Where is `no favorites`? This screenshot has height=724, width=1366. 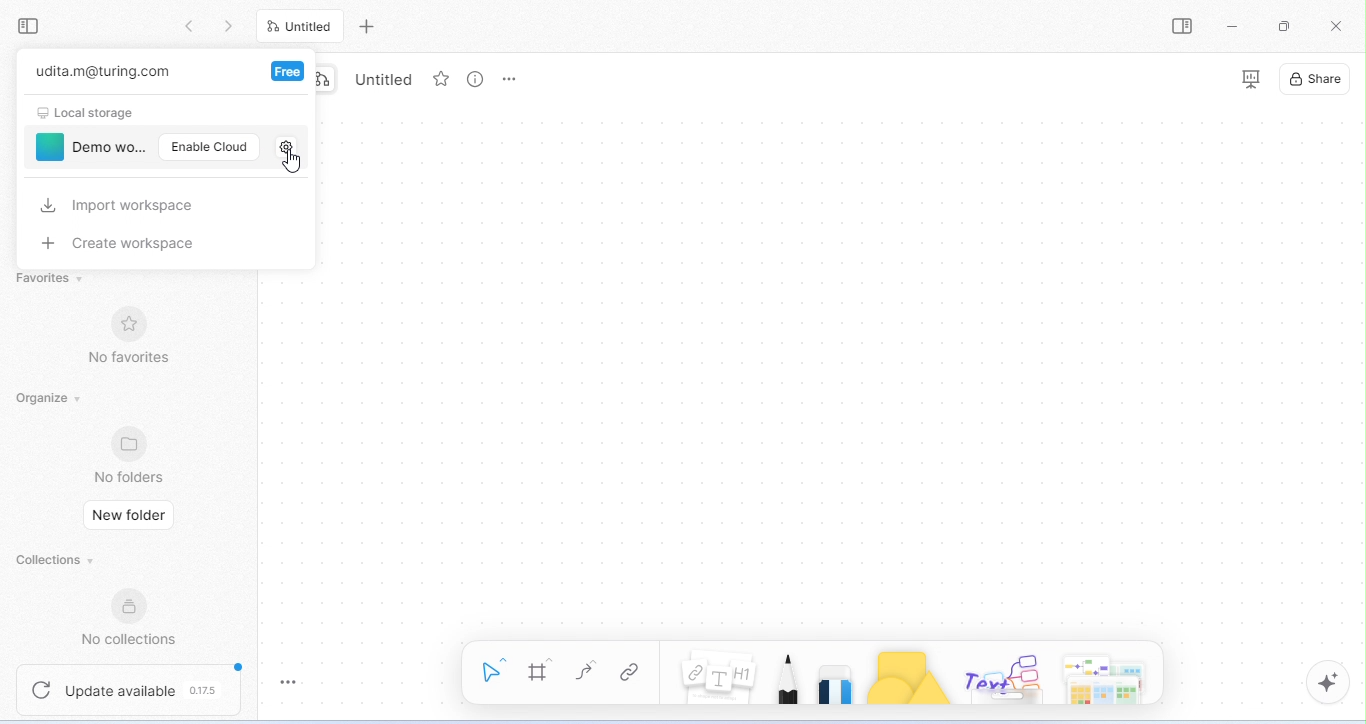 no favorites is located at coordinates (128, 337).